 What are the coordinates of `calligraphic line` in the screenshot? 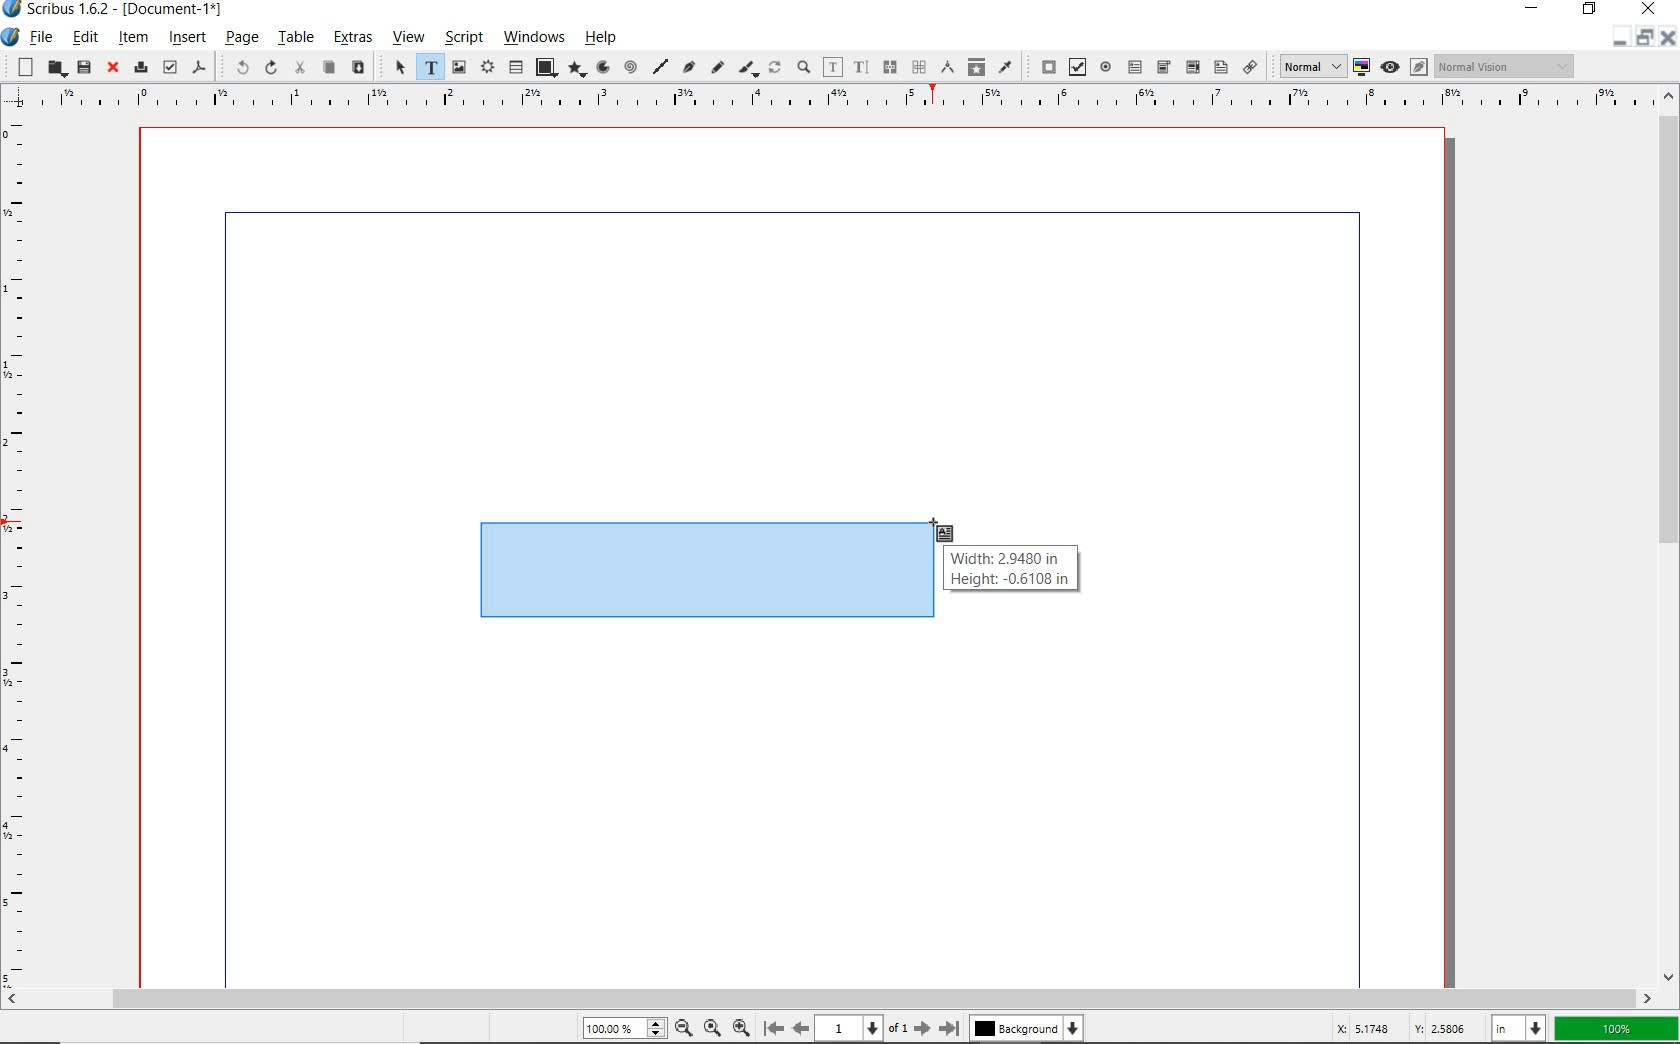 It's located at (748, 69).